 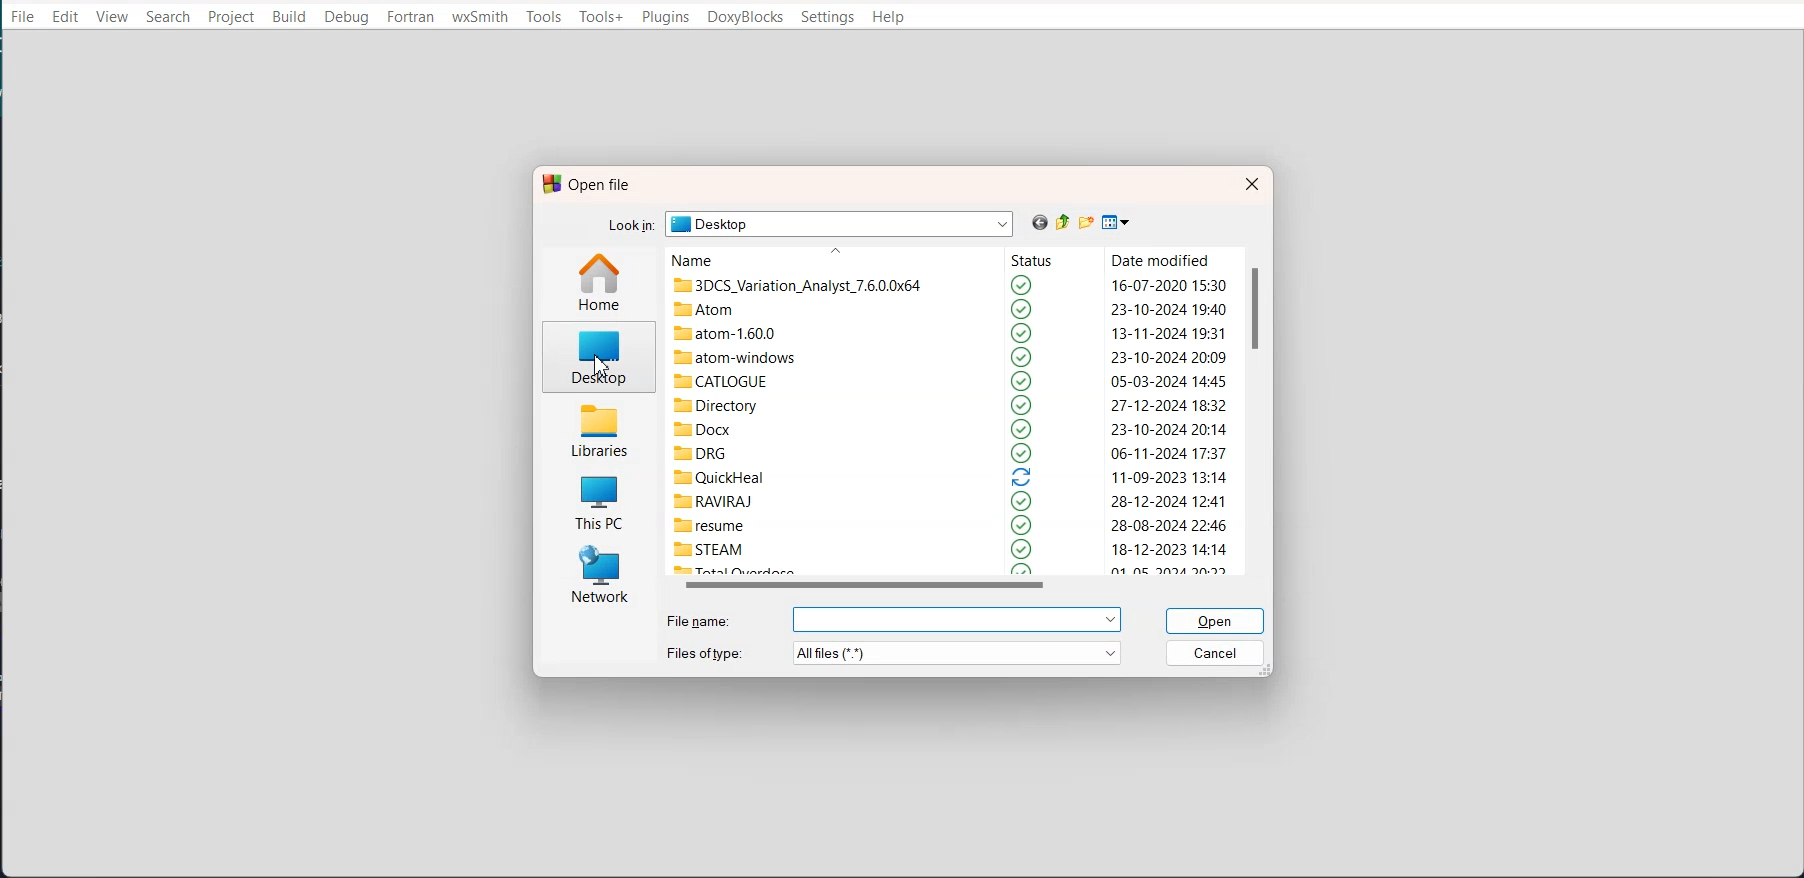 I want to click on Files, so click(x=951, y=423).